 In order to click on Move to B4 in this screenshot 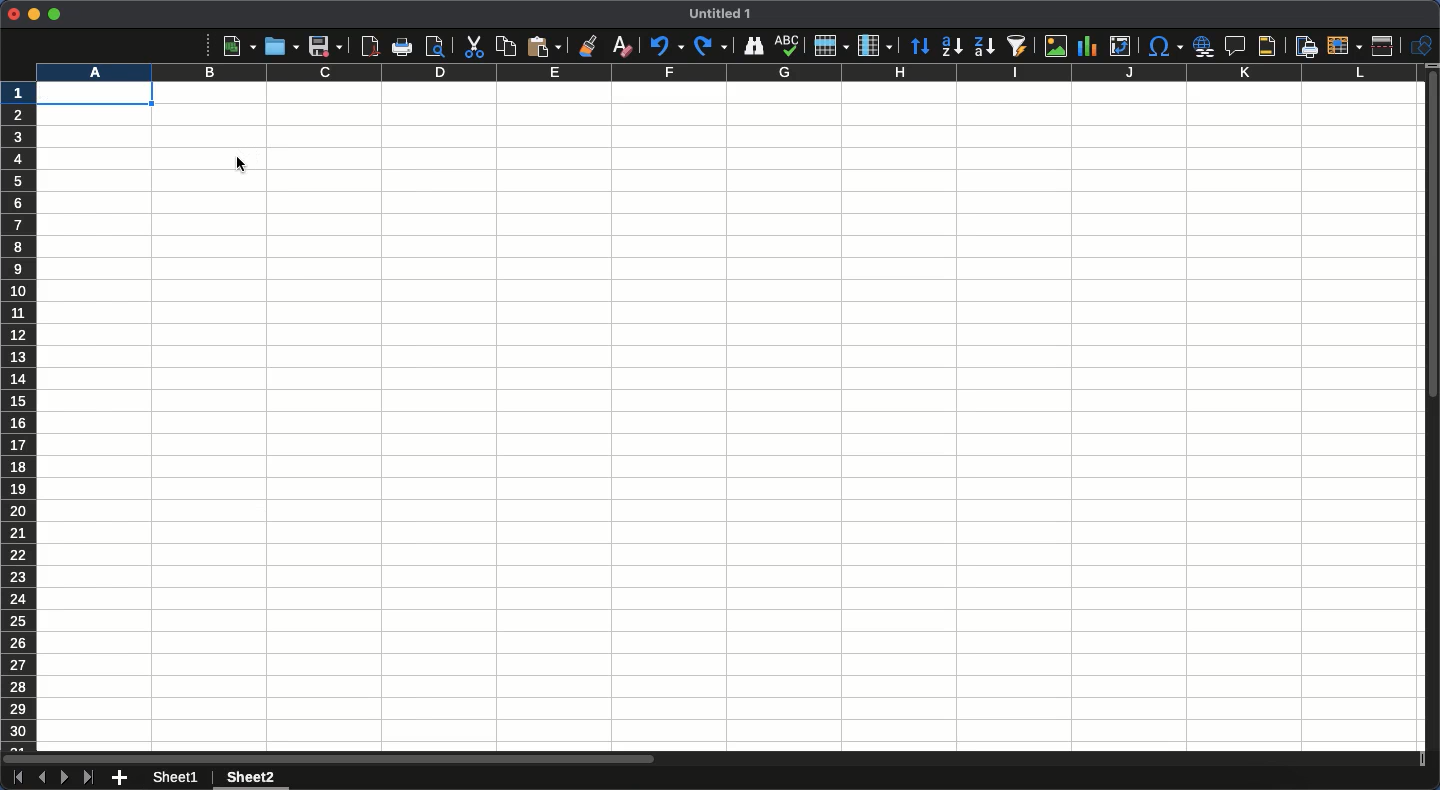, I will do `click(211, 159)`.